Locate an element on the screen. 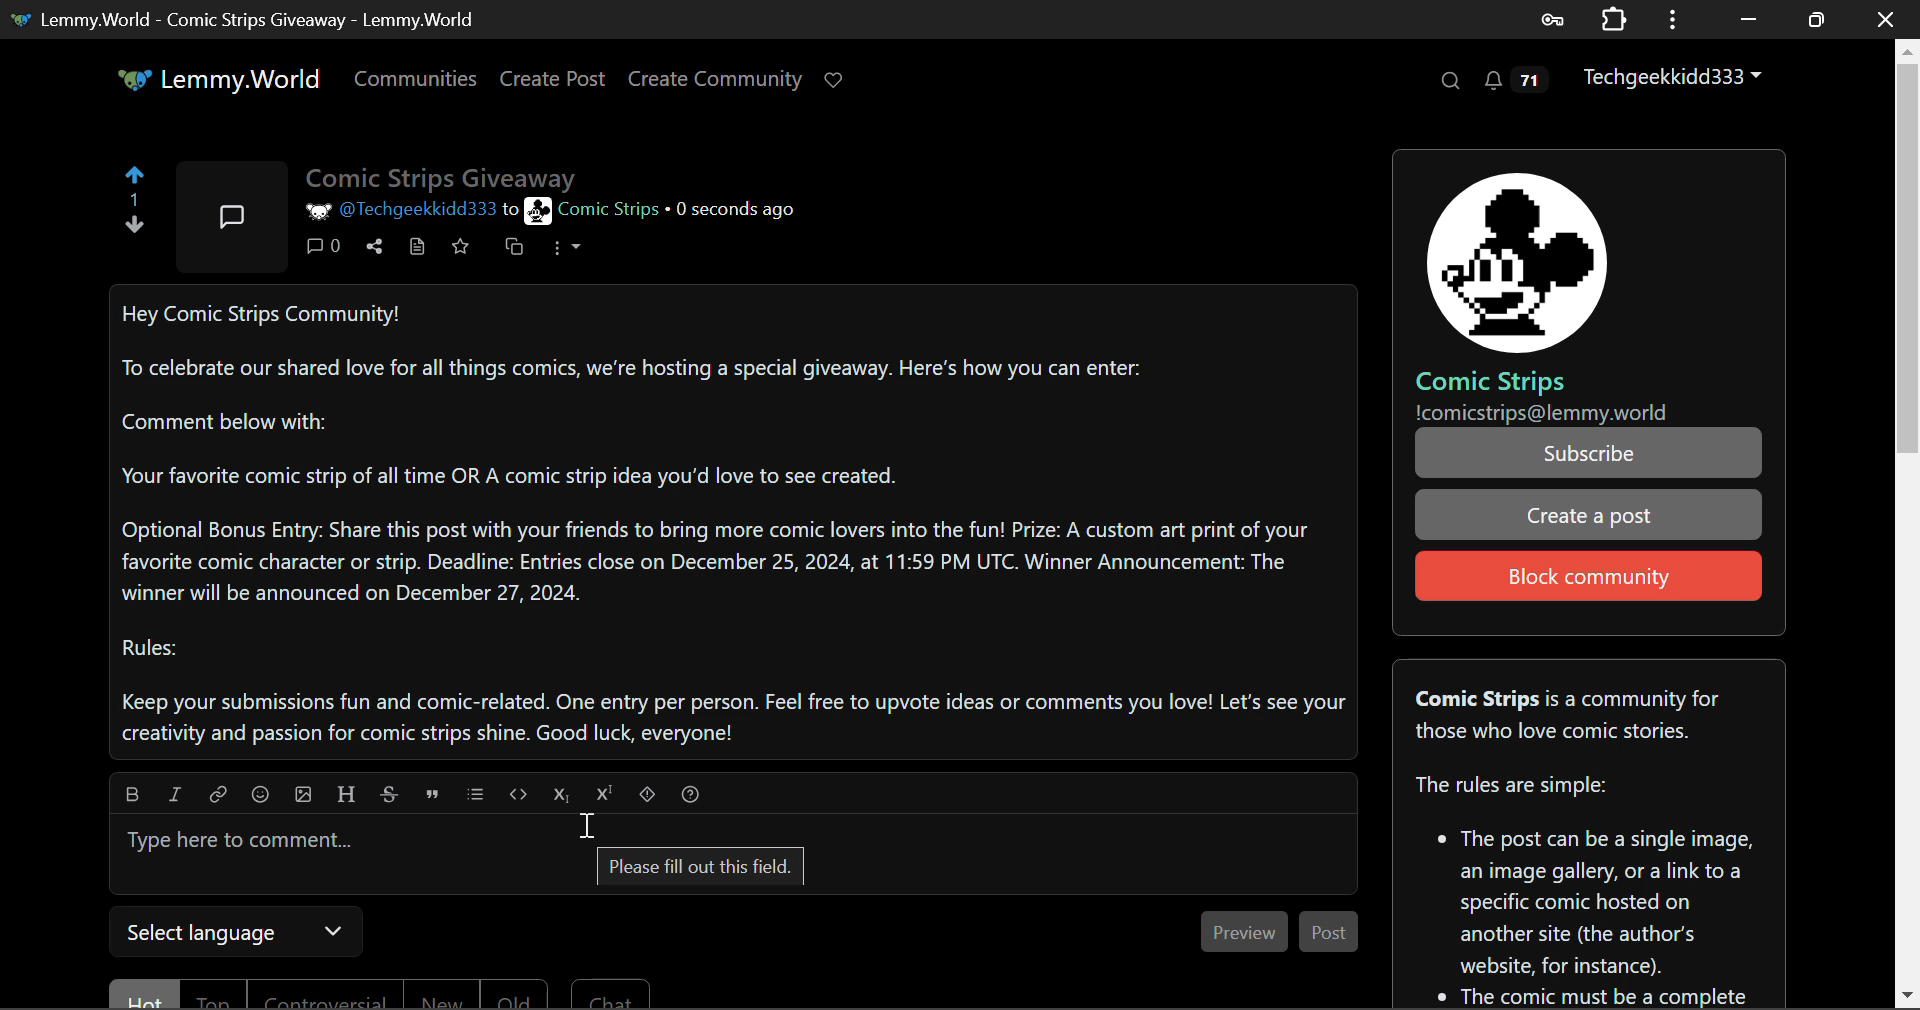  Options is located at coordinates (1670, 19).